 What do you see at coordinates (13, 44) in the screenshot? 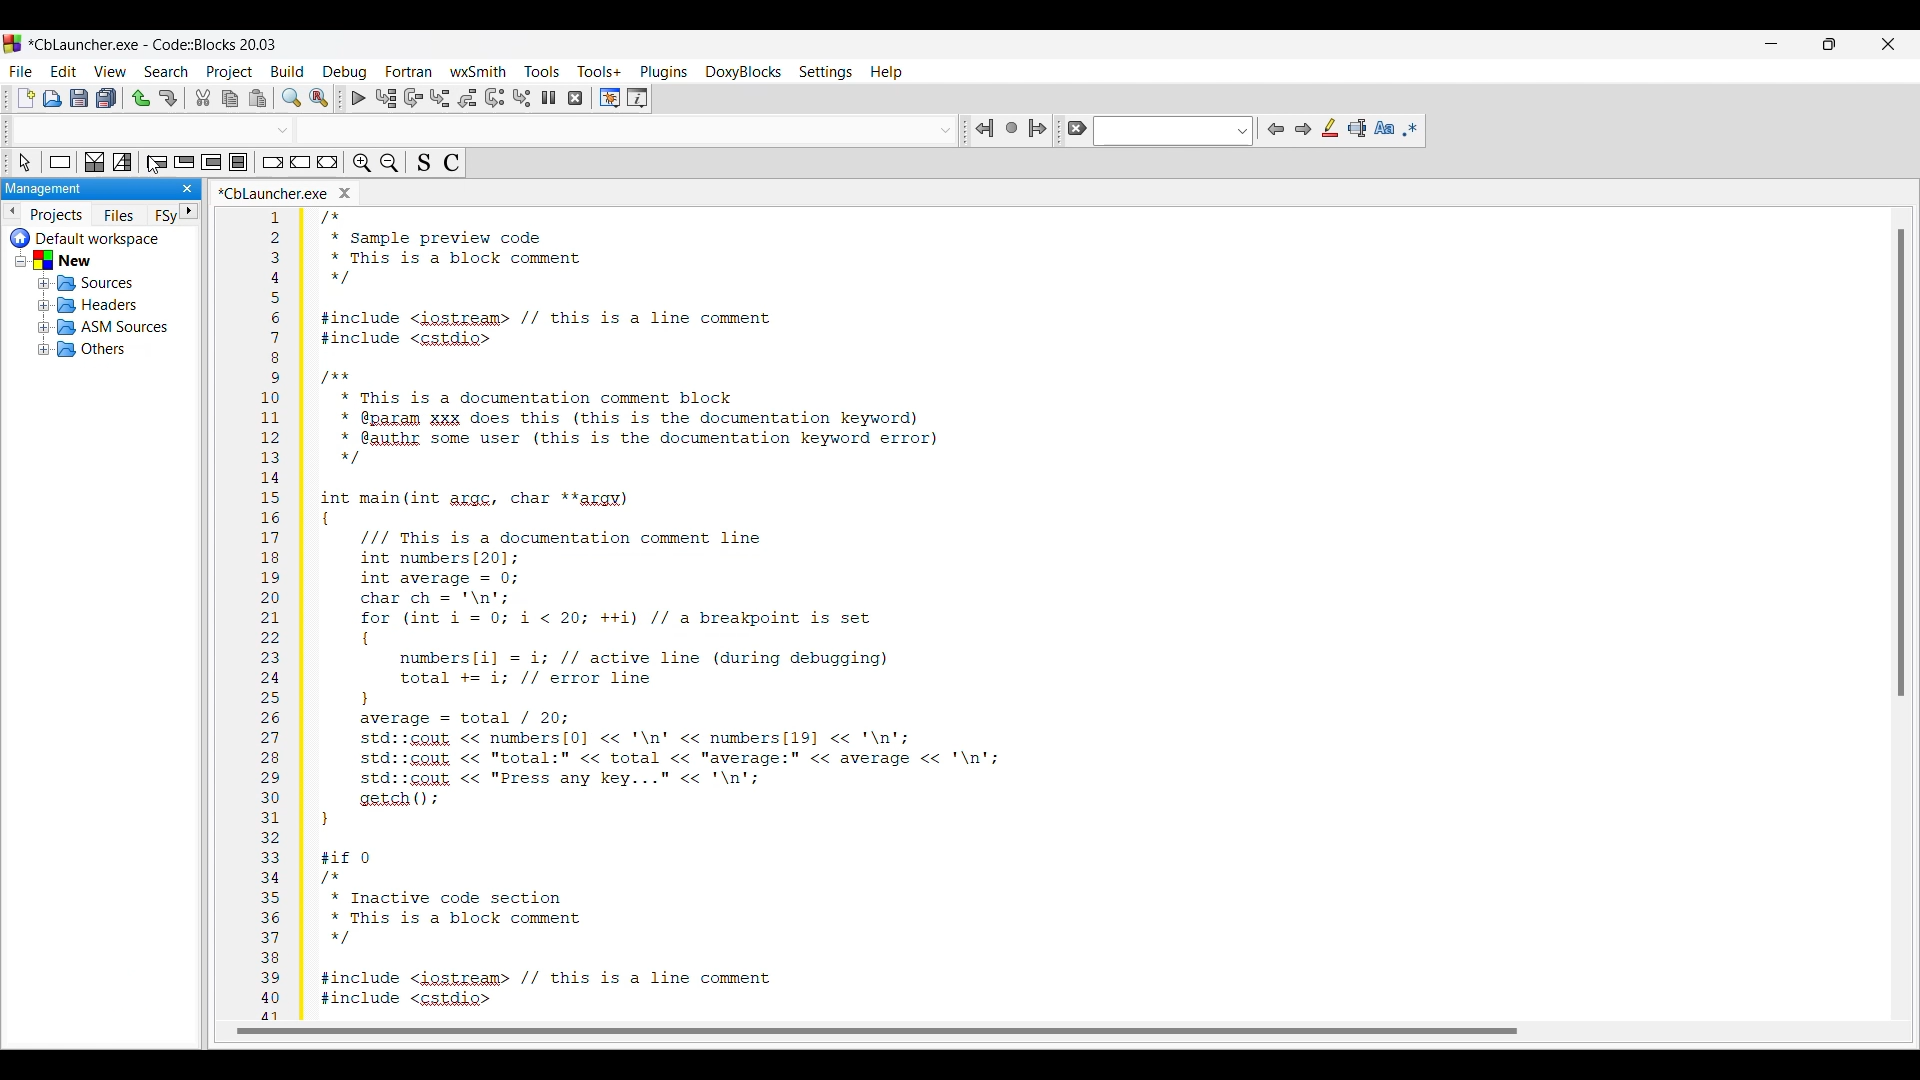
I see `Software logo` at bounding box center [13, 44].